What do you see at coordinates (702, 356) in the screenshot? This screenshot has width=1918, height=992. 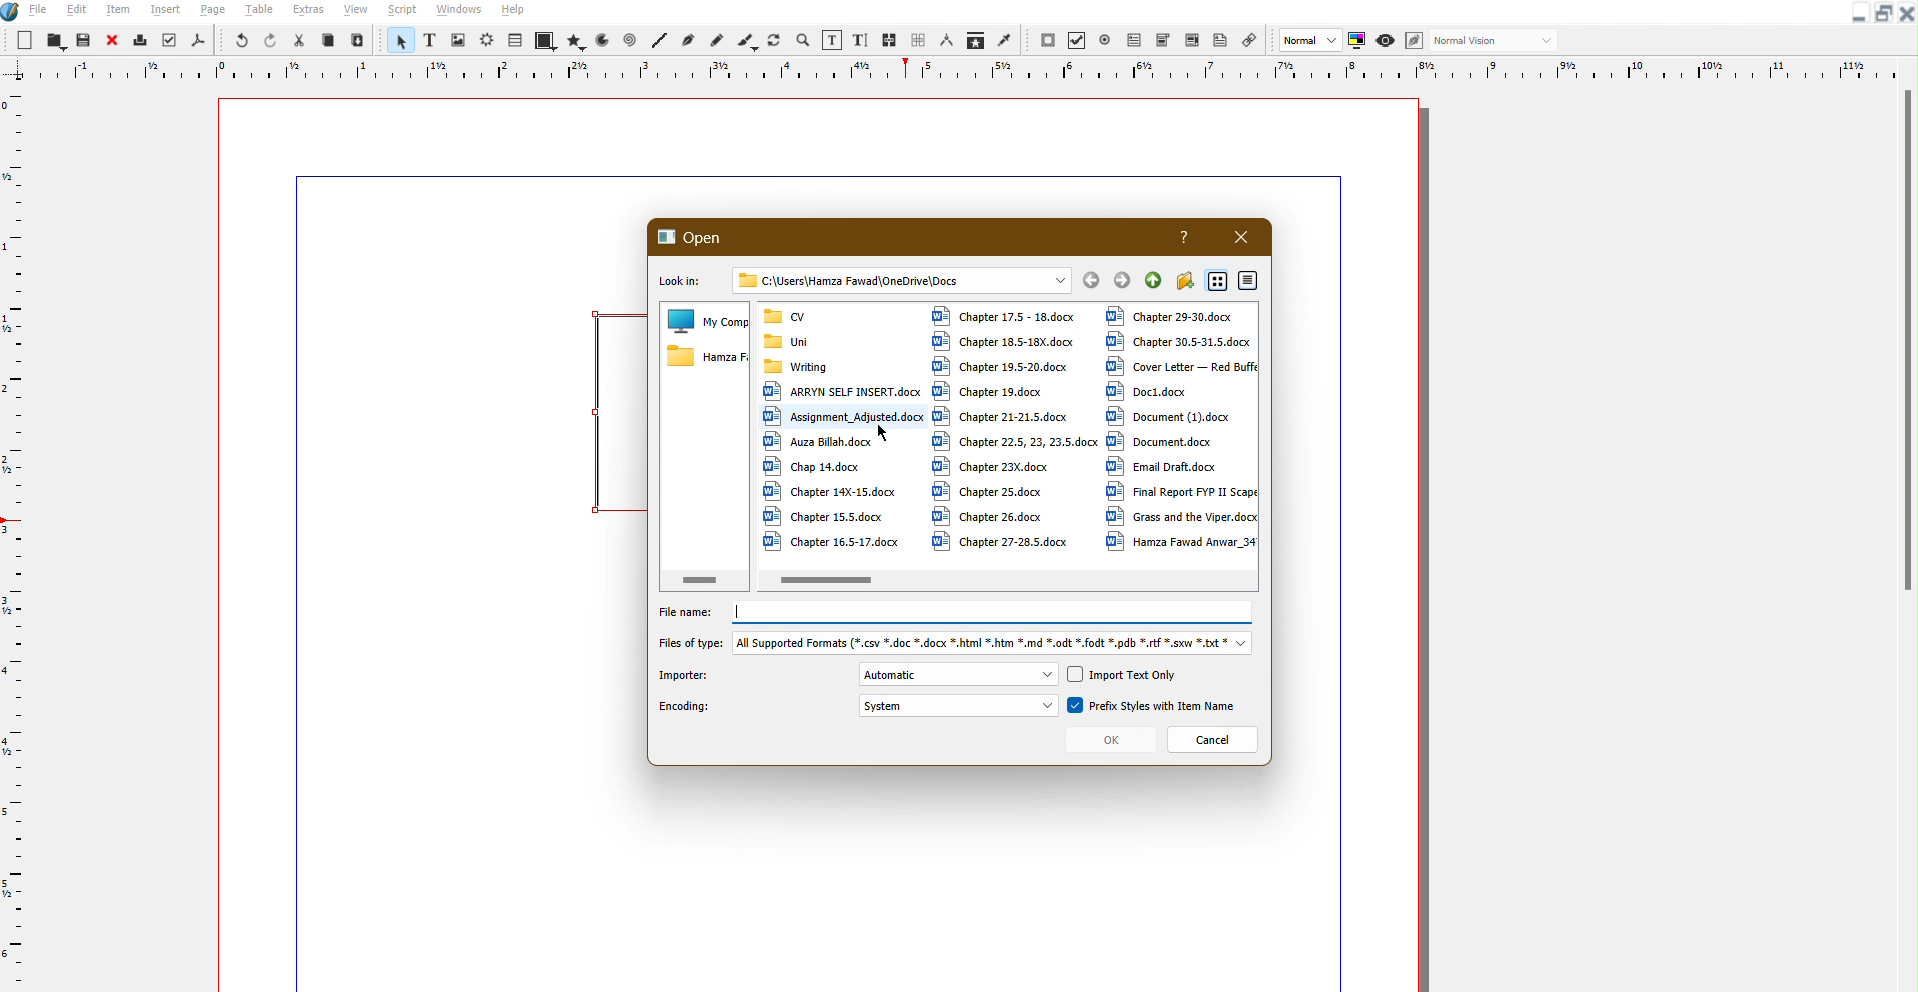 I see `Files` at bounding box center [702, 356].